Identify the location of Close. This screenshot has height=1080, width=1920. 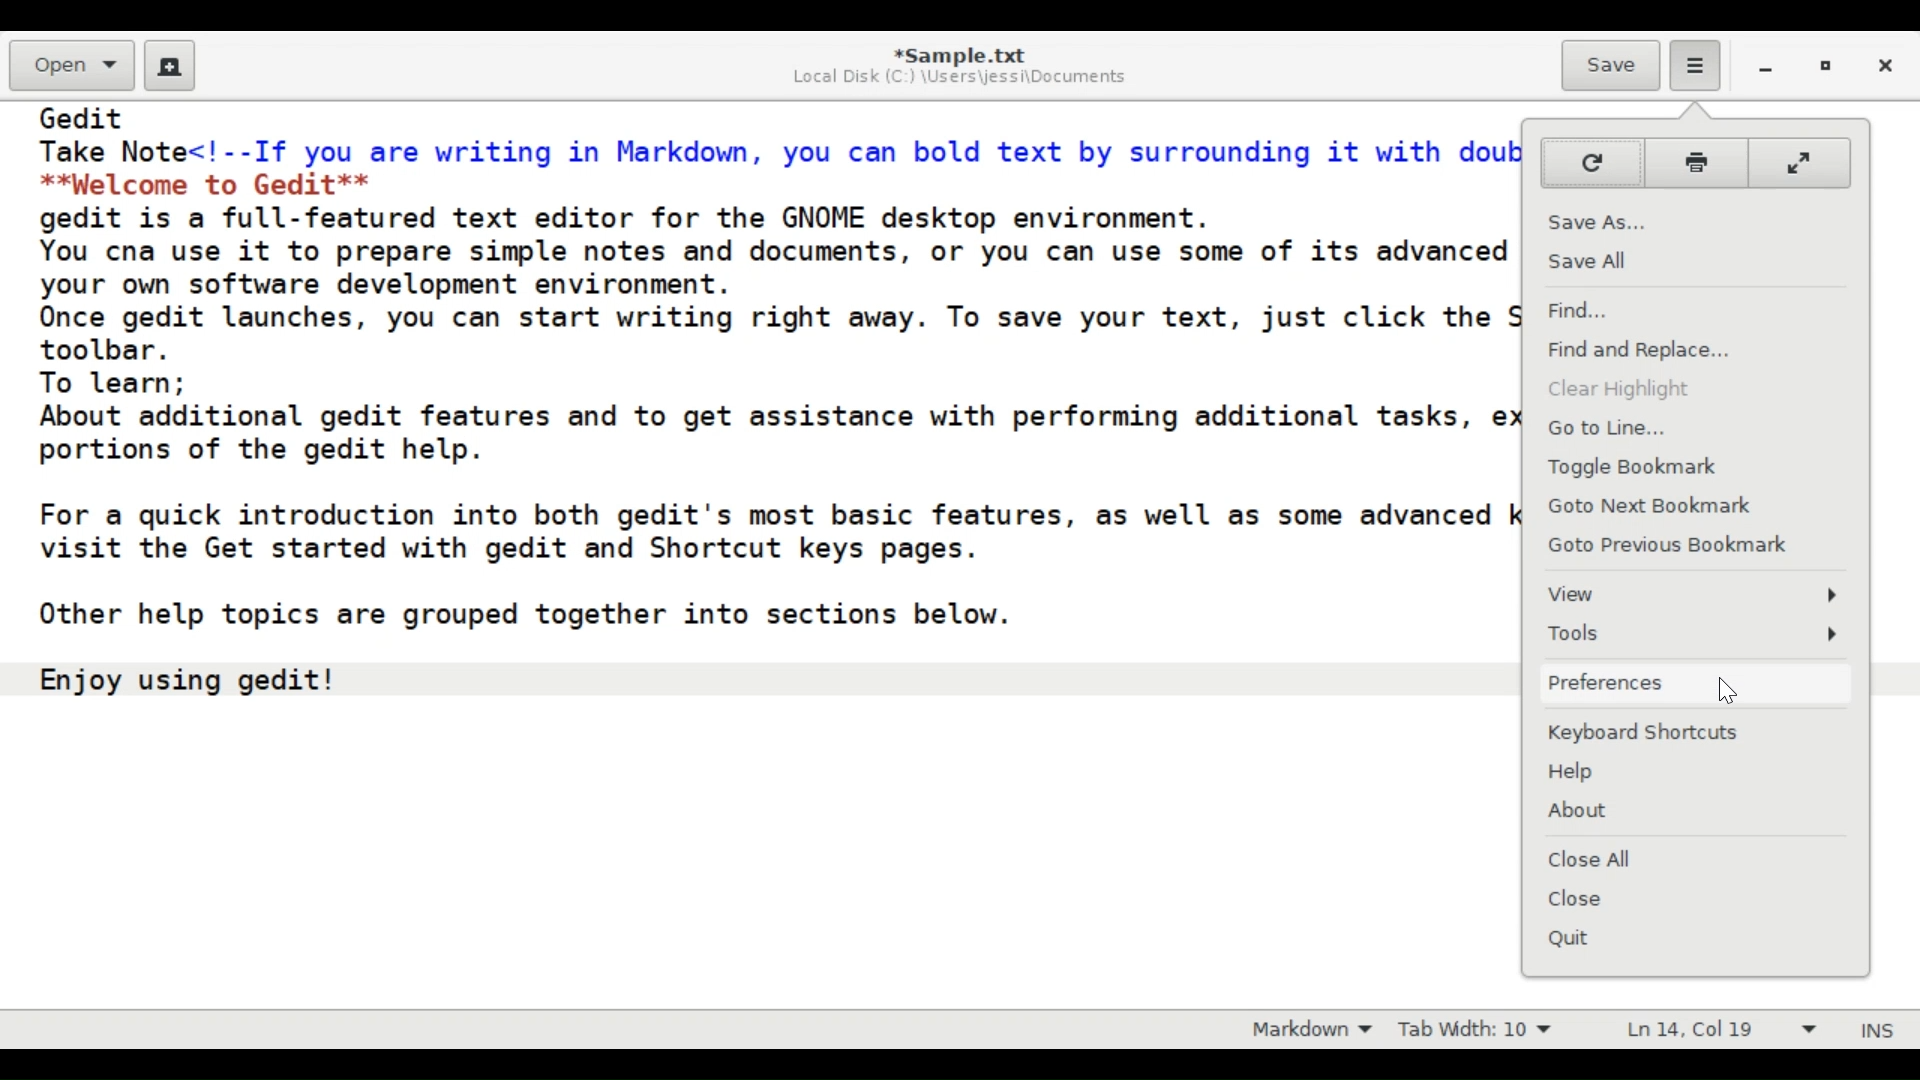
(1888, 68).